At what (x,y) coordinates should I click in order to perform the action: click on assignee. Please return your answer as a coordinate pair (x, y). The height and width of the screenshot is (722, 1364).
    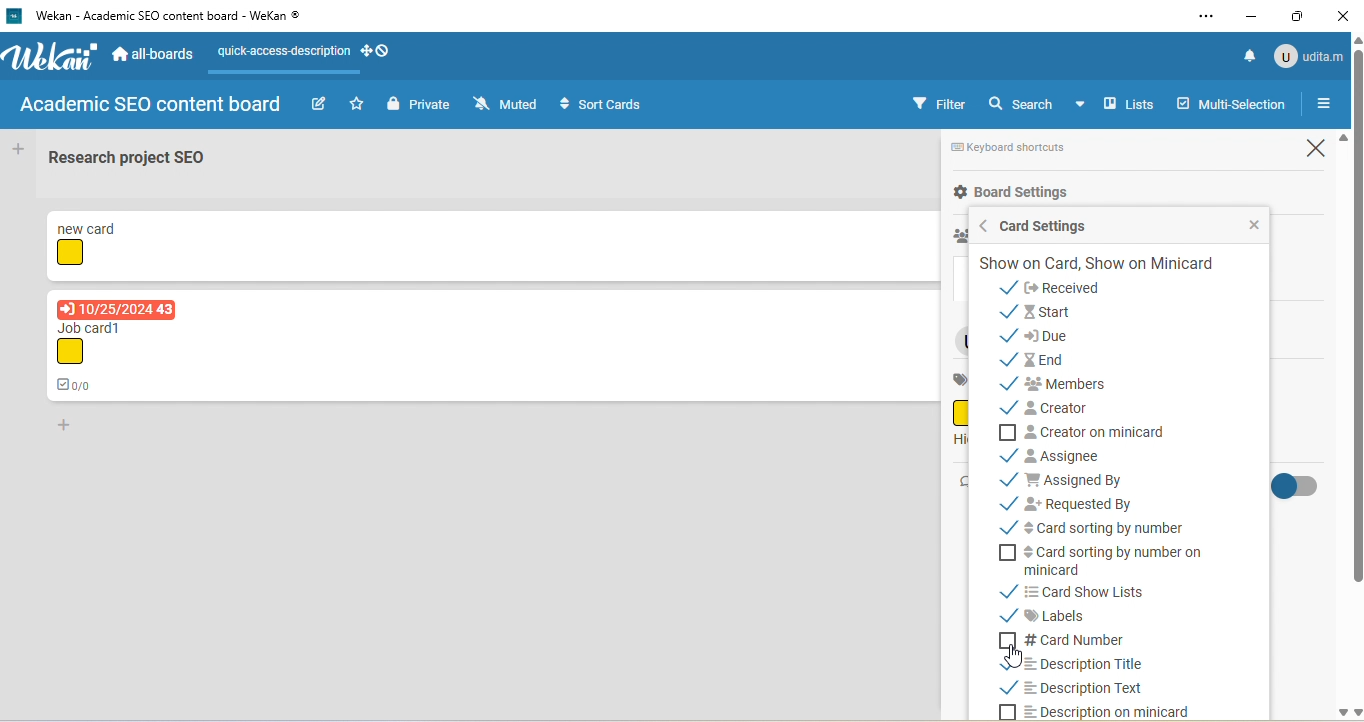
    Looking at the image, I should click on (1059, 455).